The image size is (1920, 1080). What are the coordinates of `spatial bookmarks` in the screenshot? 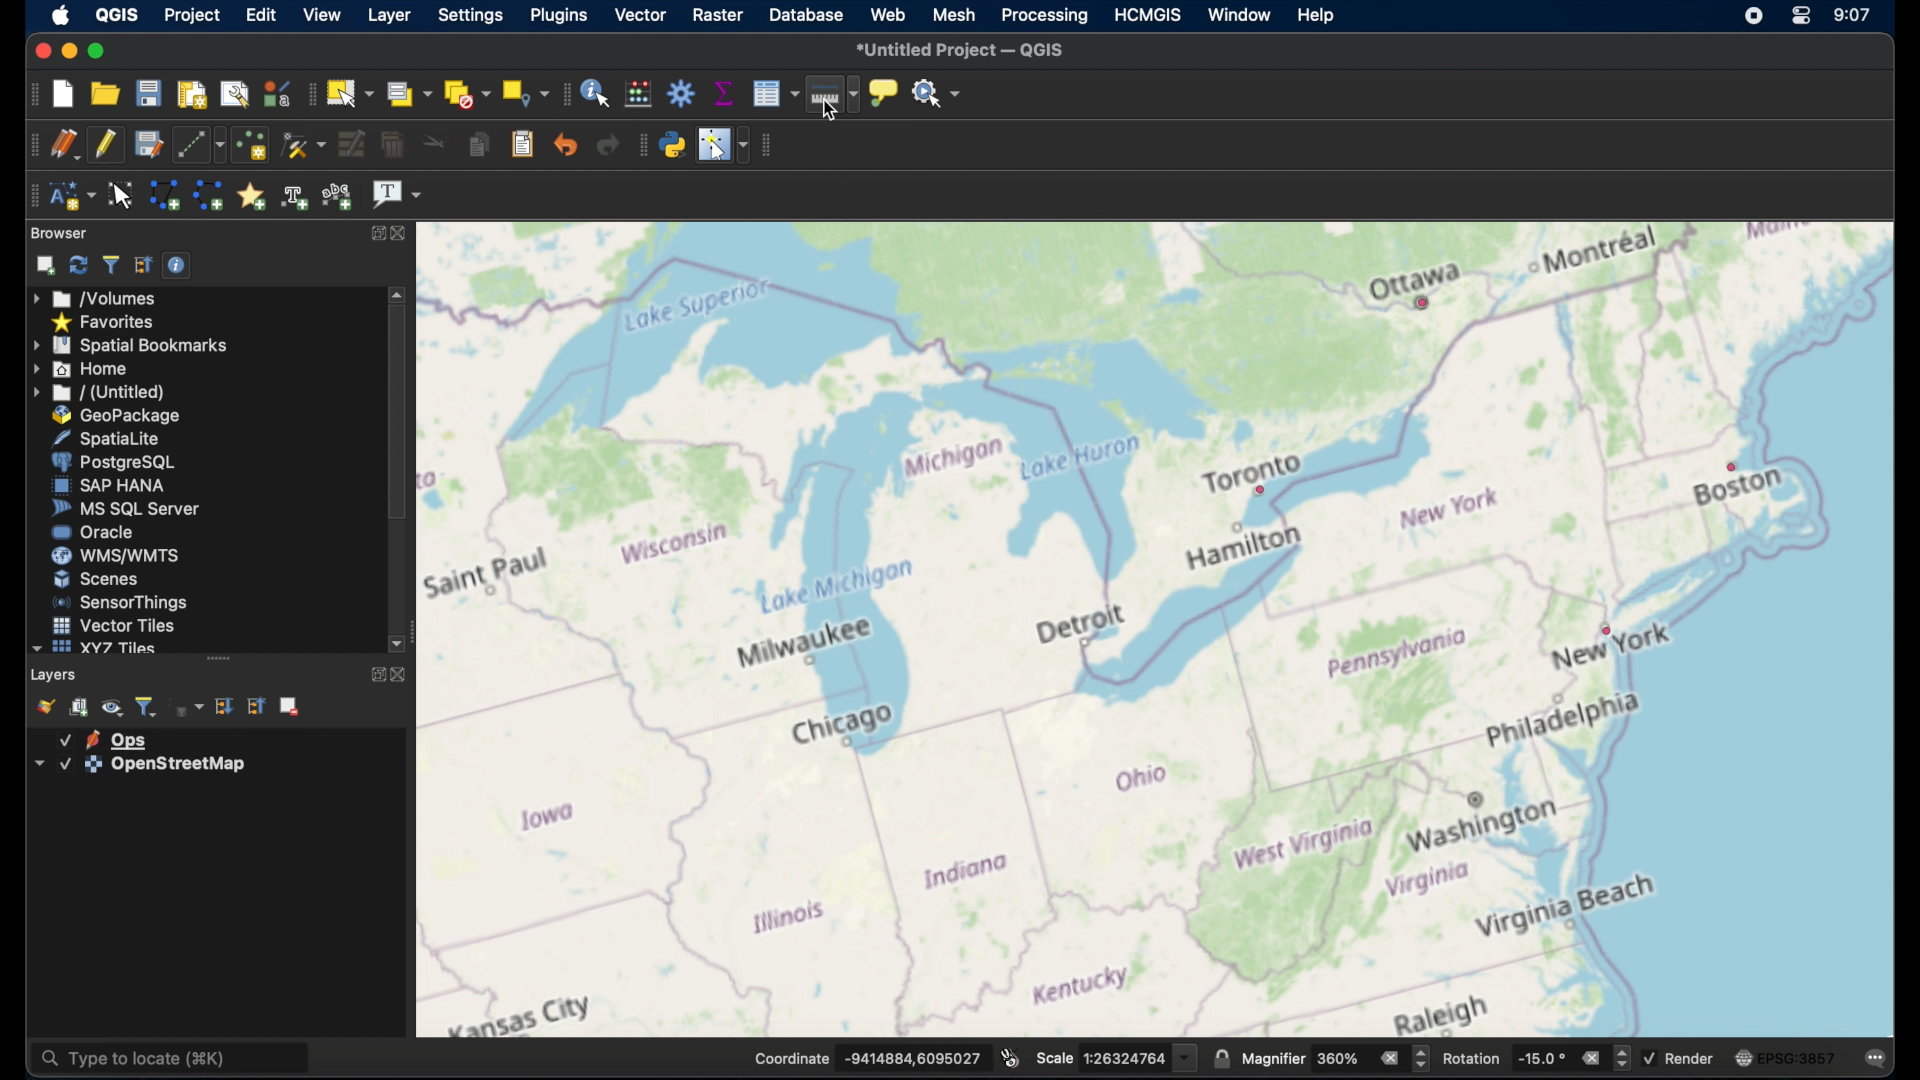 It's located at (131, 344).